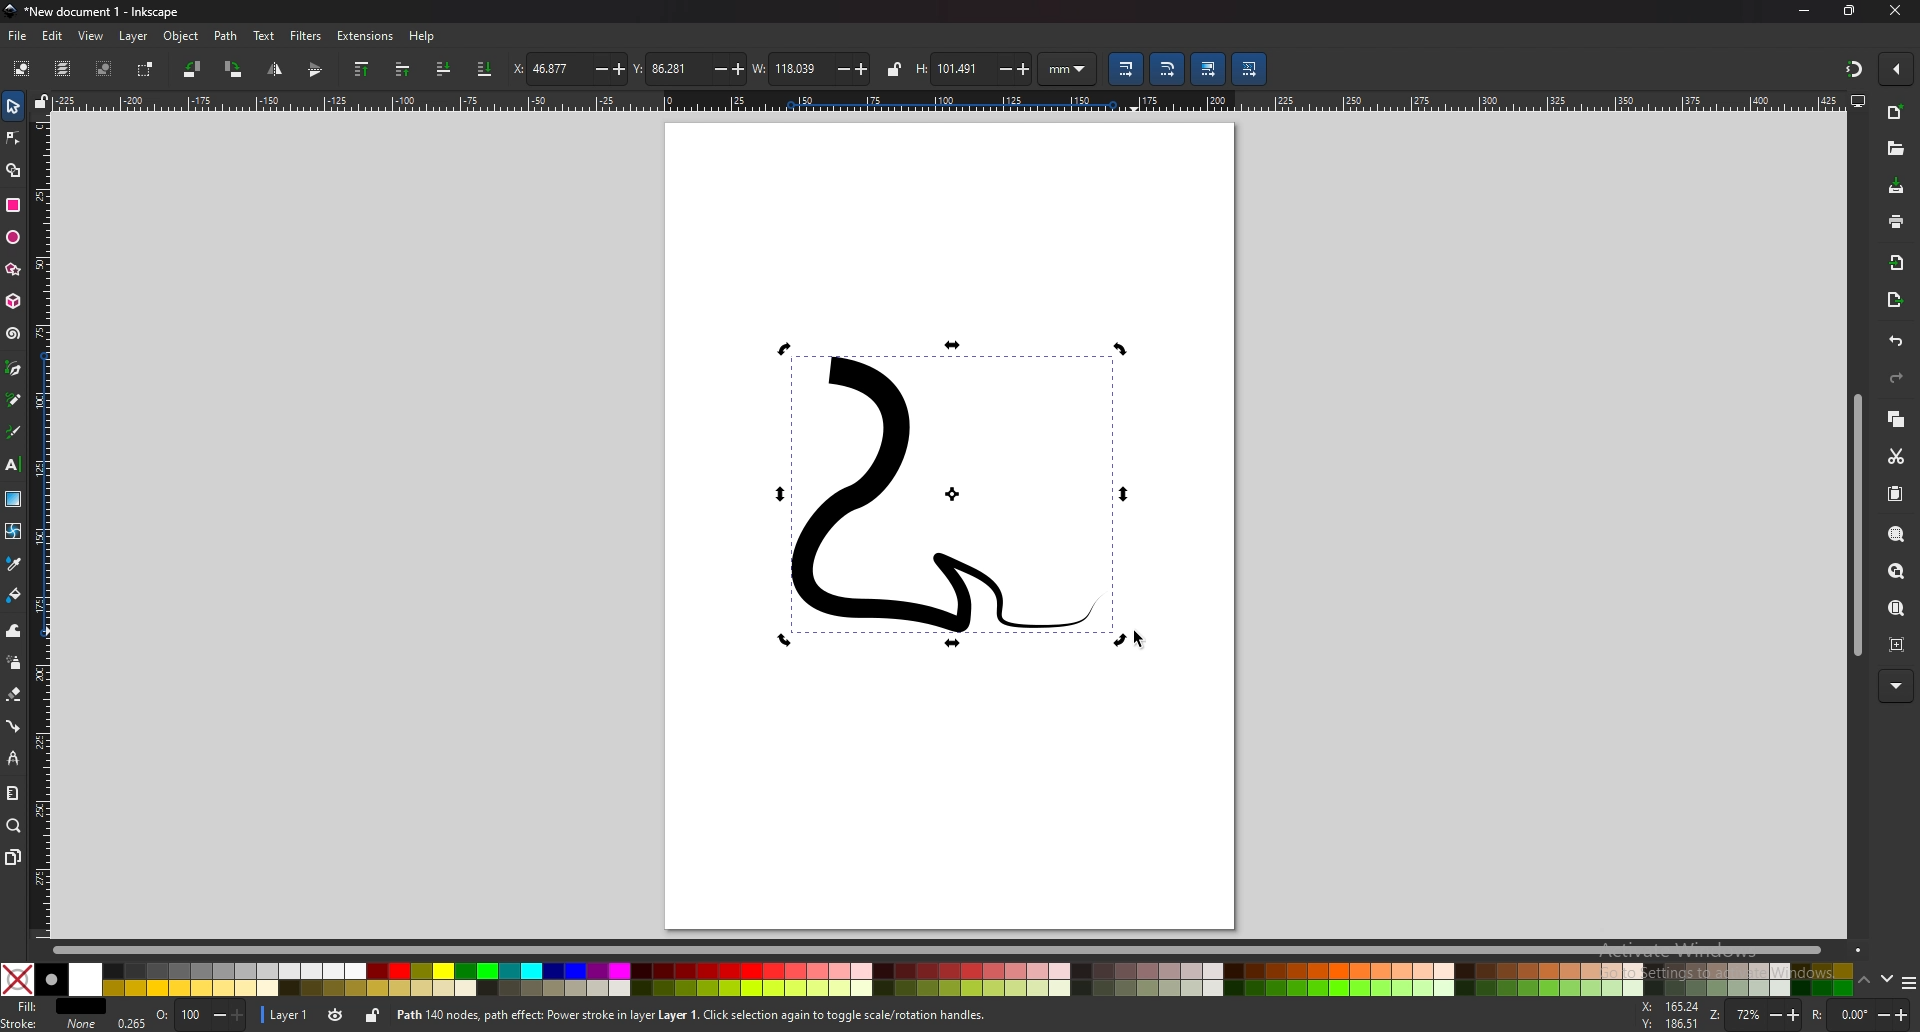 This screenshot has height=1032, width=1920. What do you see at coordinates (13, 205) in the screenshot?
I see `rectangle` at bounding box center [13, 205].